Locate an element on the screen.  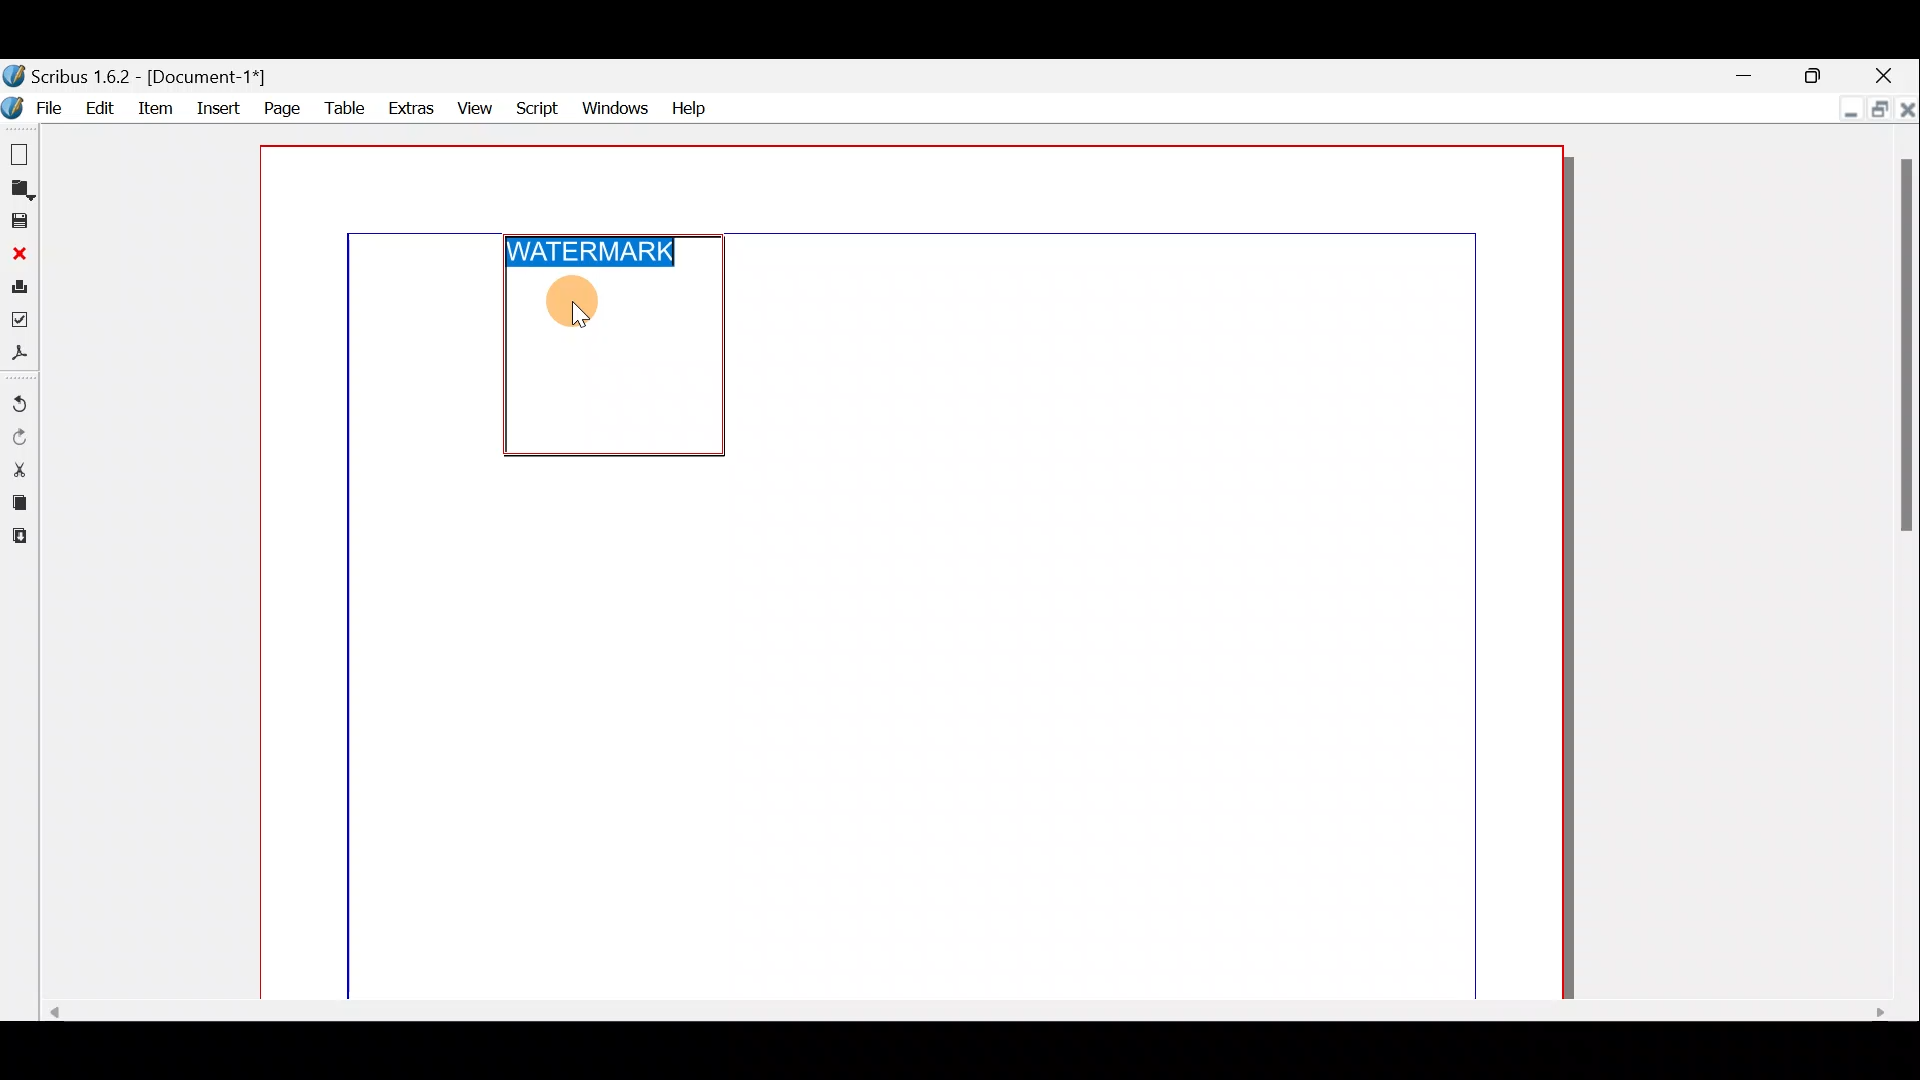
File is located at coordinates (37, 107).